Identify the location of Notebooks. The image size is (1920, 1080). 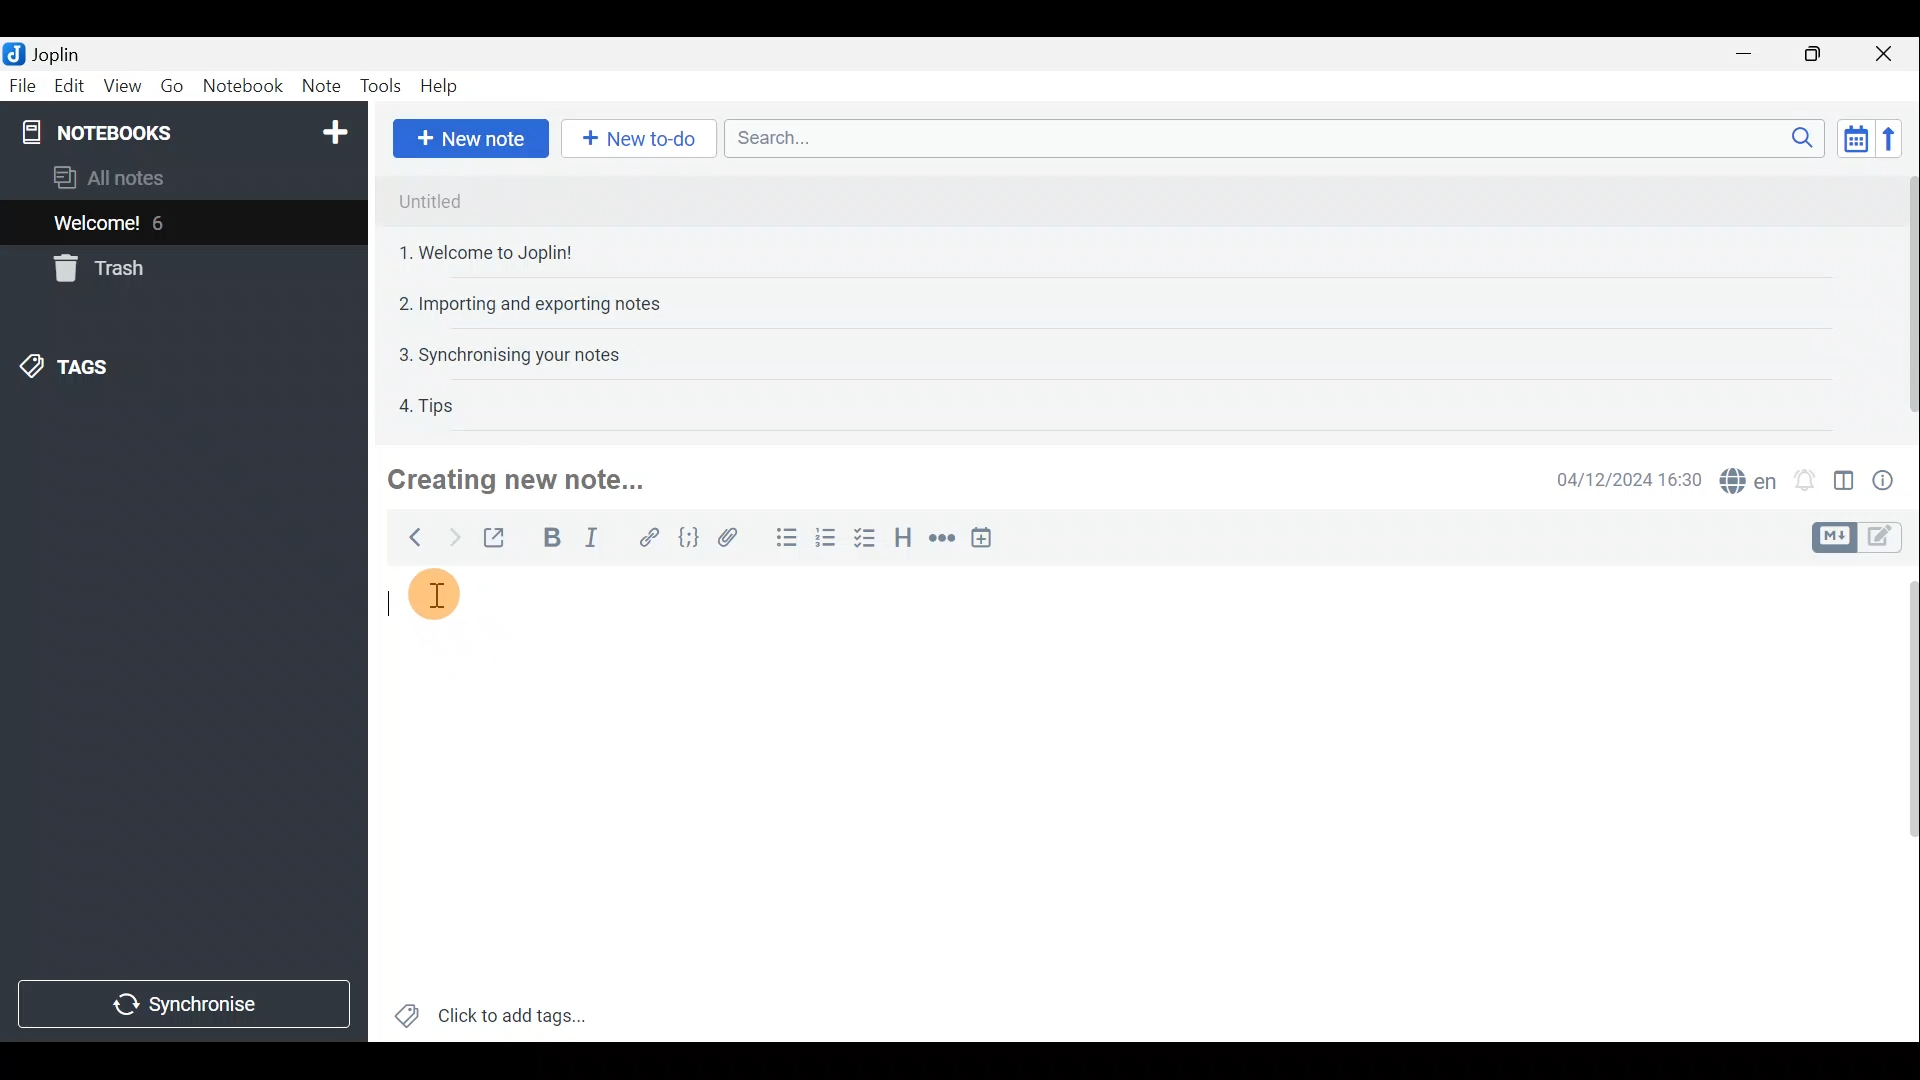
(187, 134).